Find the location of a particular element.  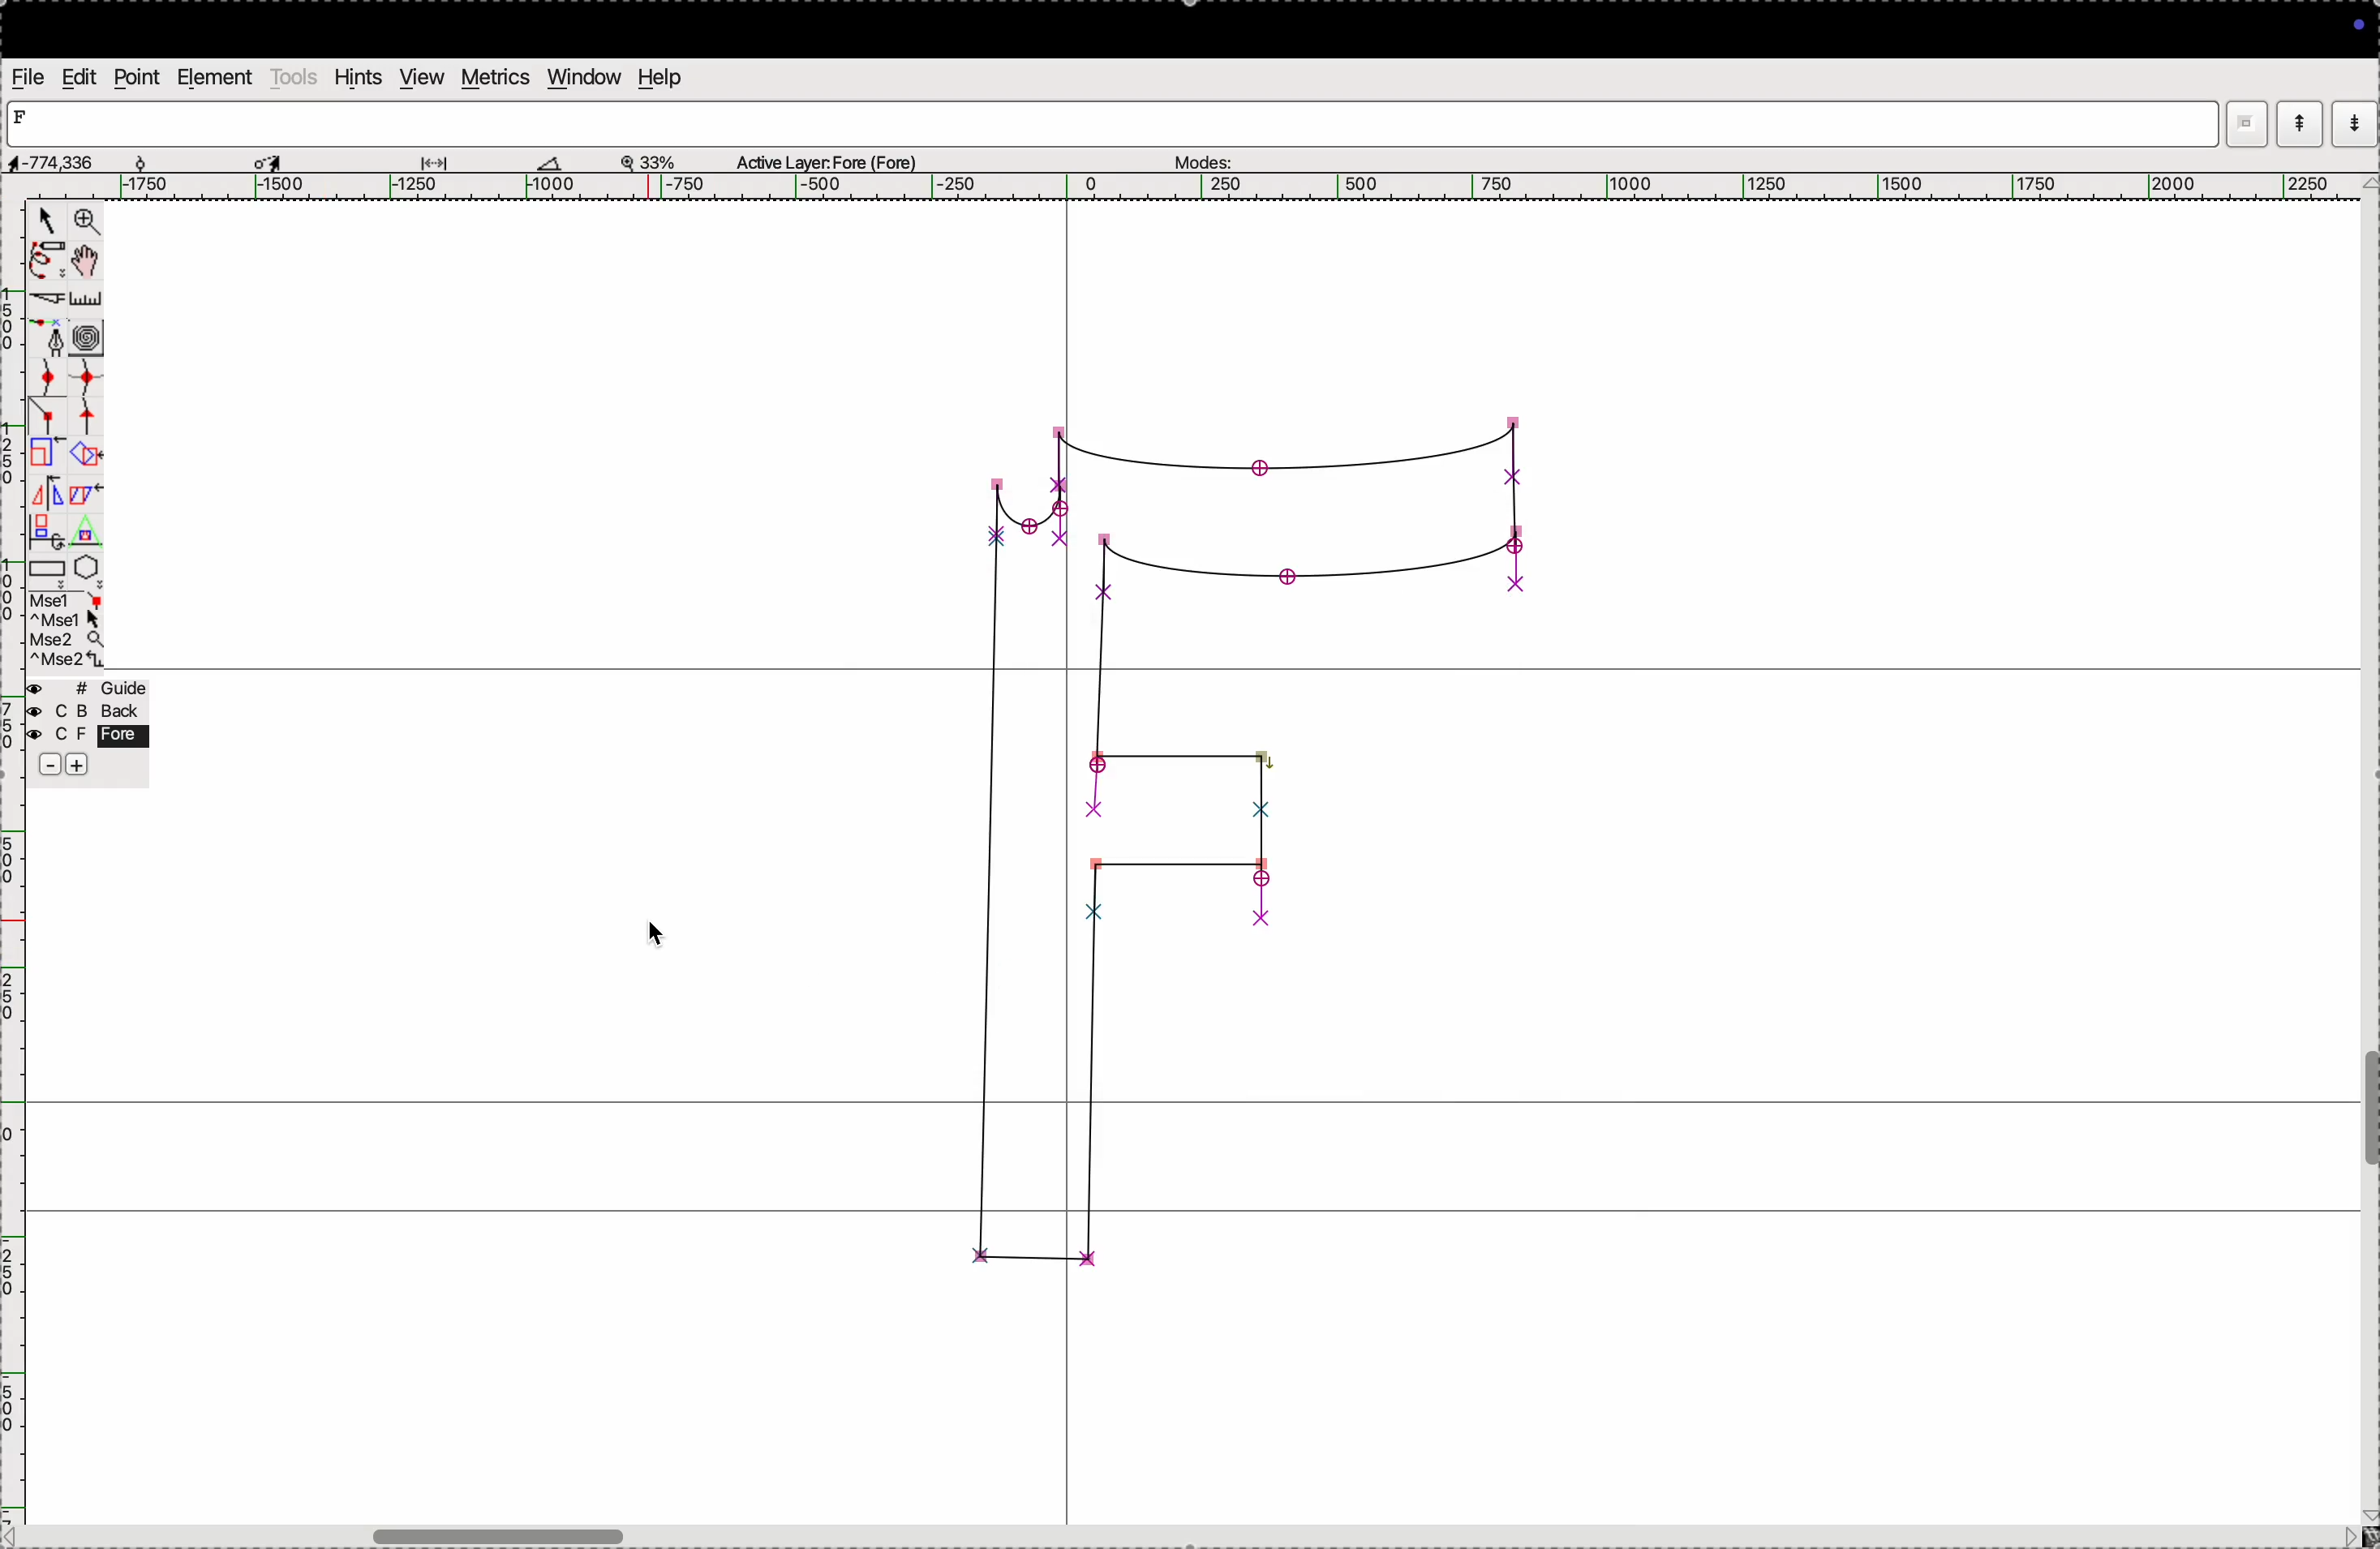

cursor selected is located at coordinates (271, 159).